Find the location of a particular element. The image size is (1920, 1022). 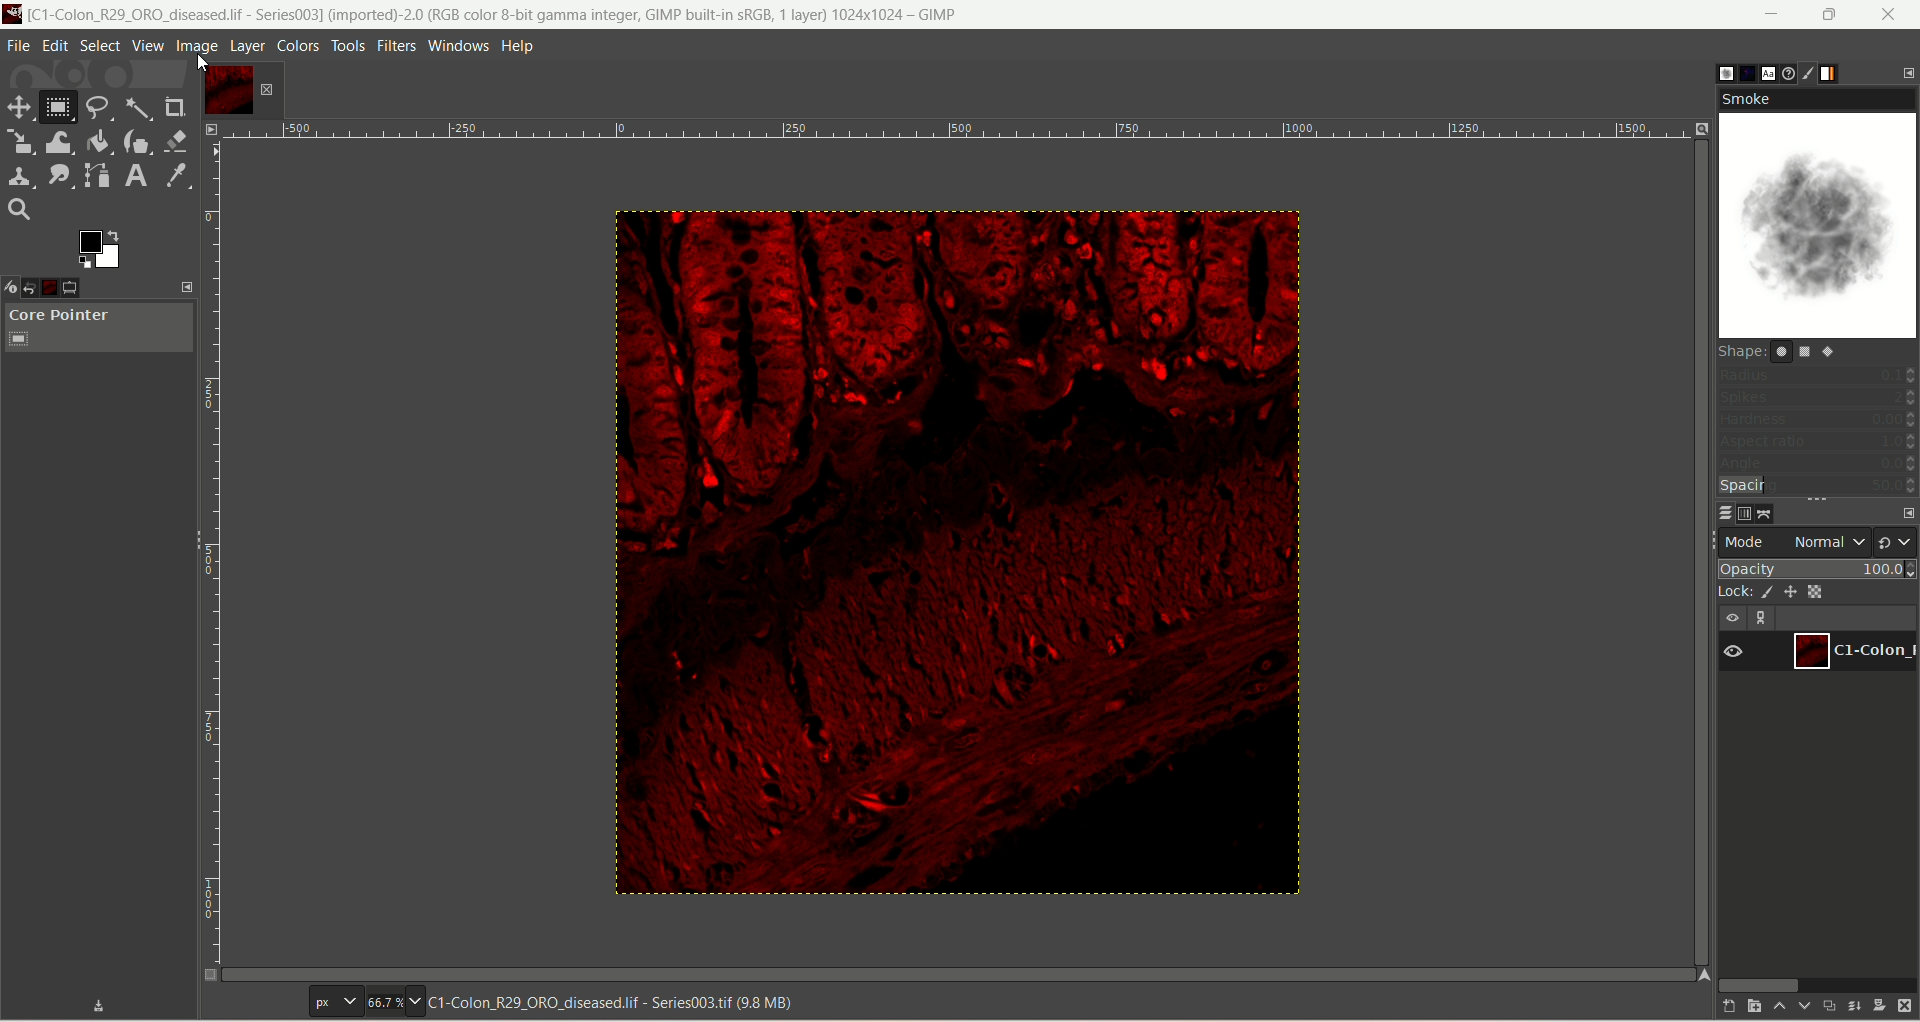

configure this tab is located at coordinates (186, 287).